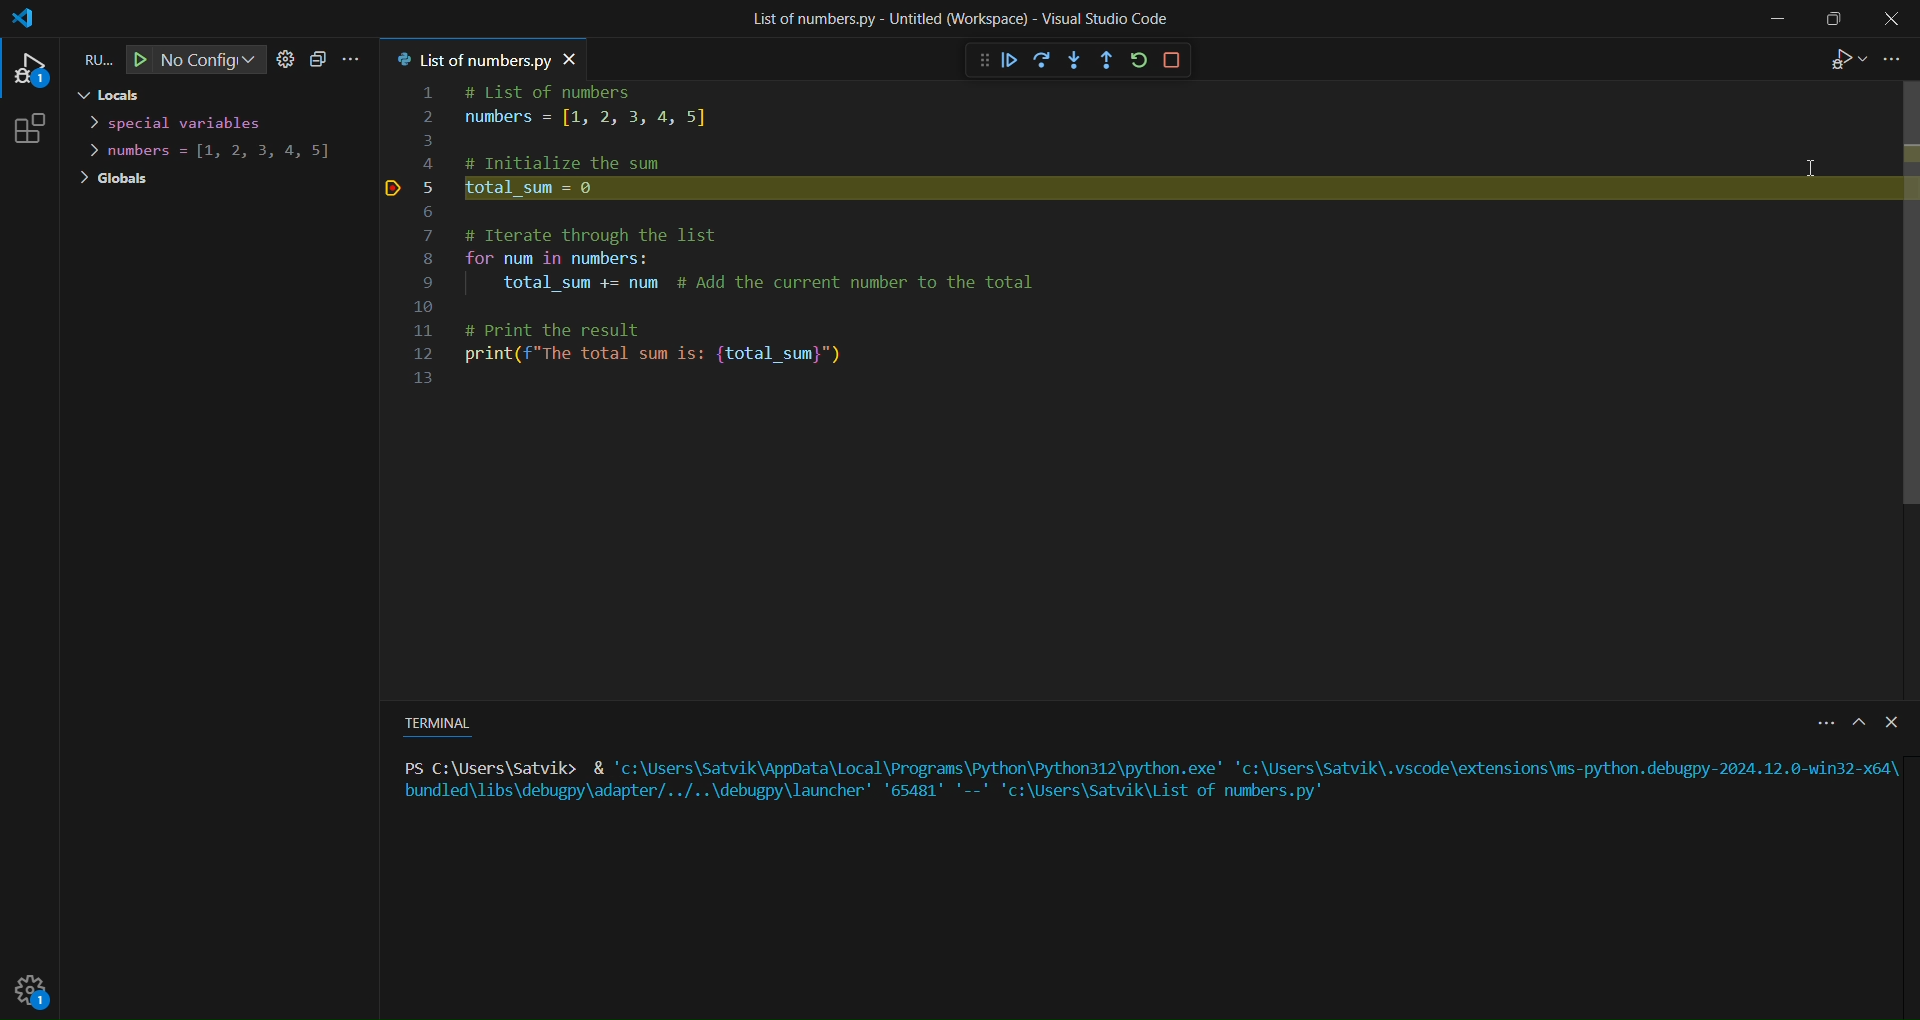  I want to click on more, so click(355, 60).